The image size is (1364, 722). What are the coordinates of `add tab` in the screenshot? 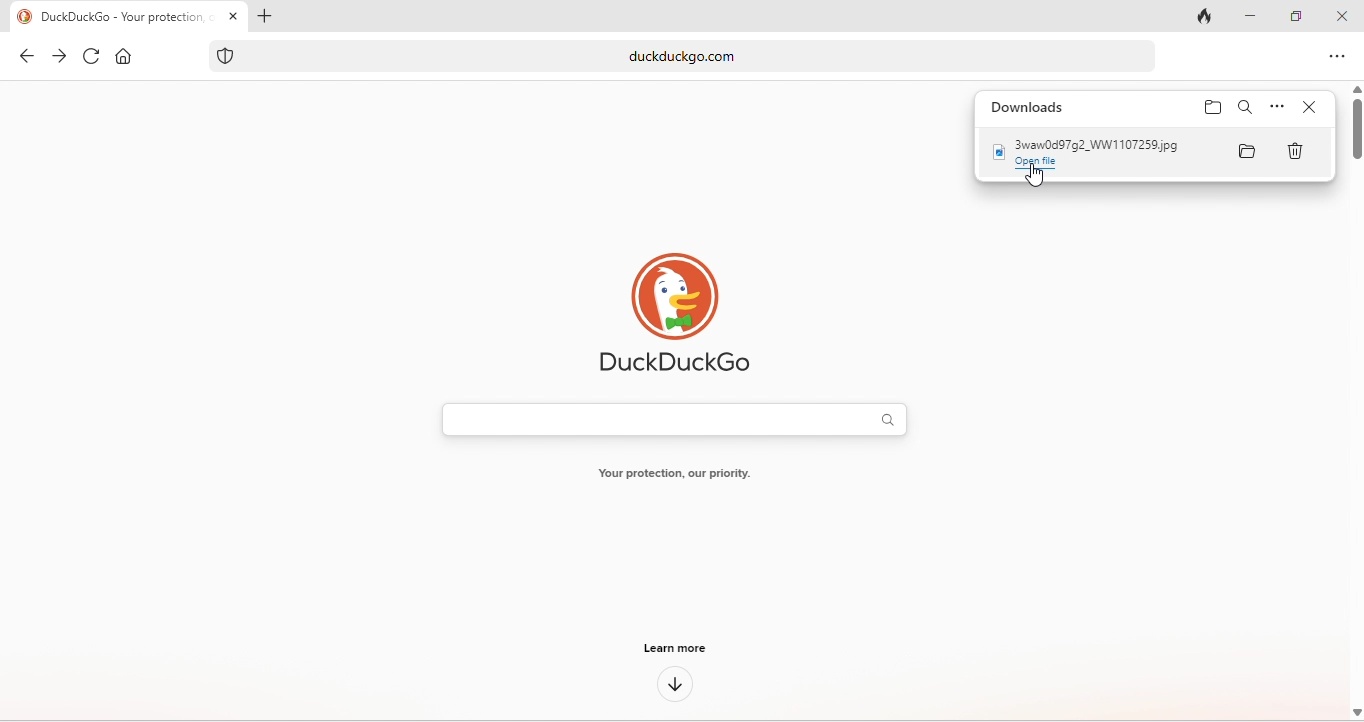 It's located at (272, 18).